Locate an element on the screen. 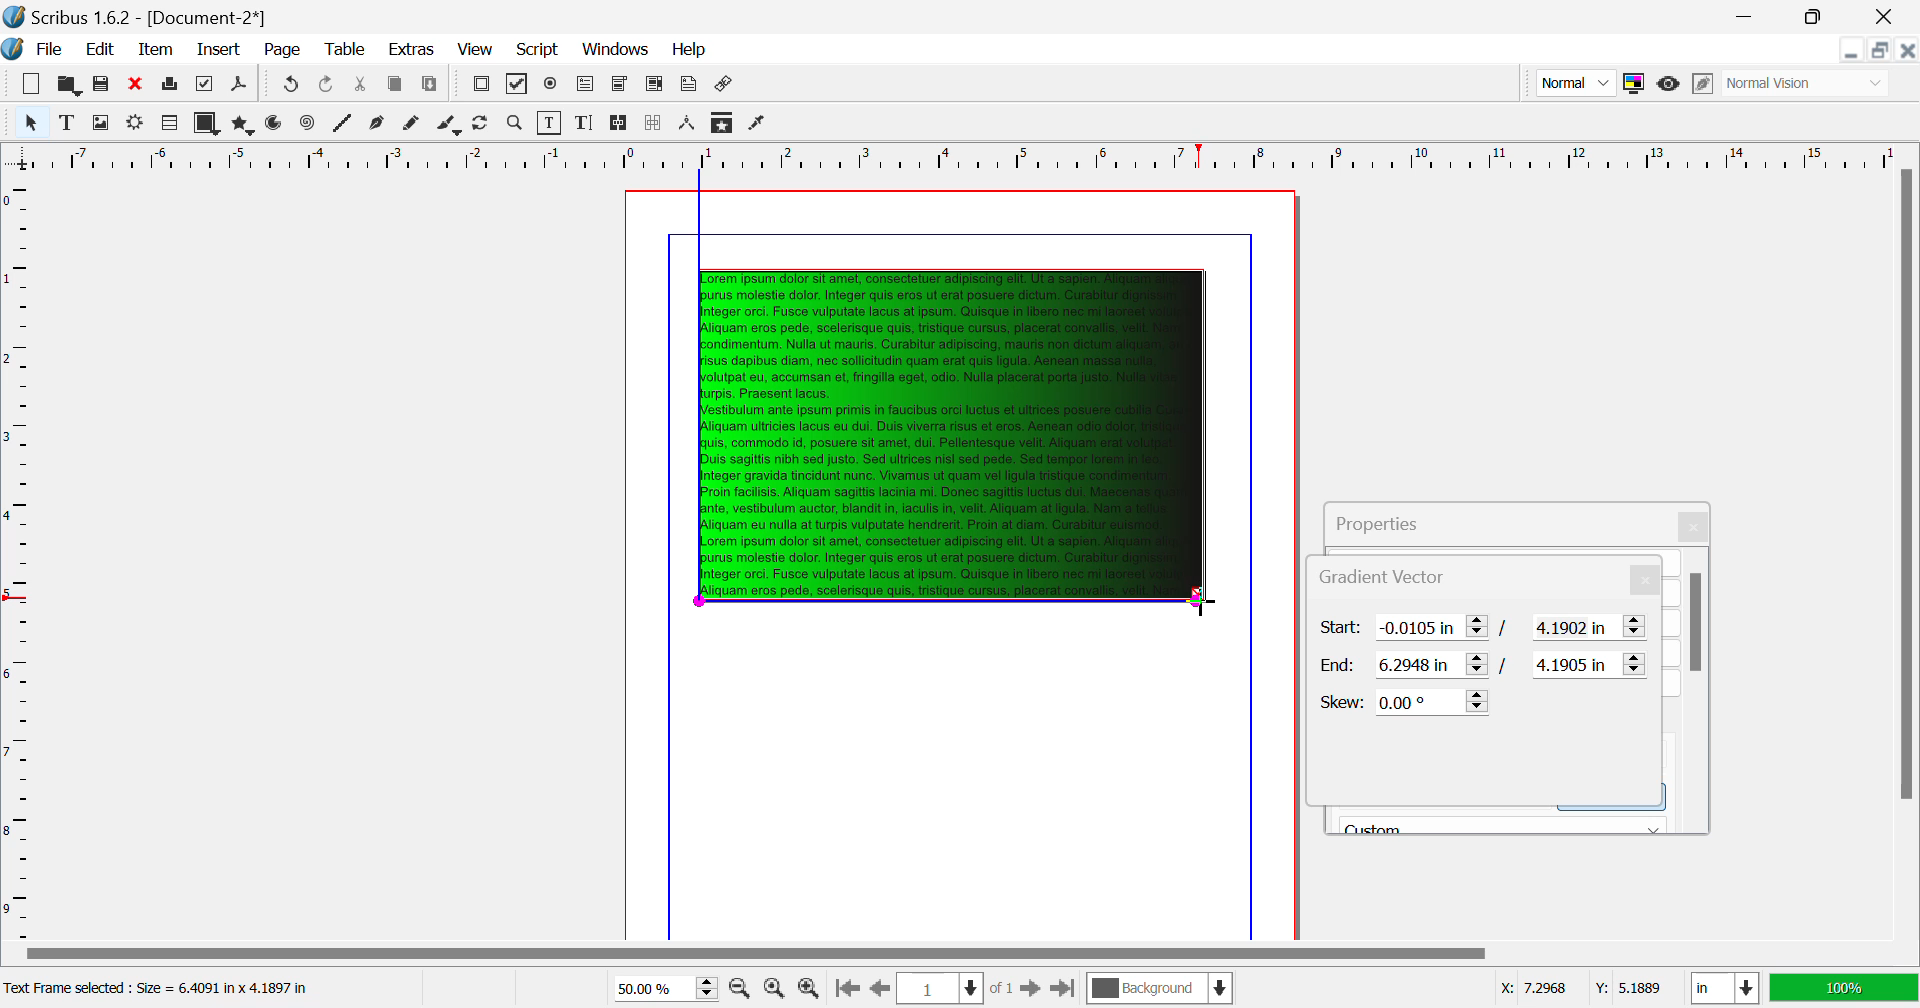 This screenshot has height=1008, width=1920. Close is located at coordinates (1889, 16).